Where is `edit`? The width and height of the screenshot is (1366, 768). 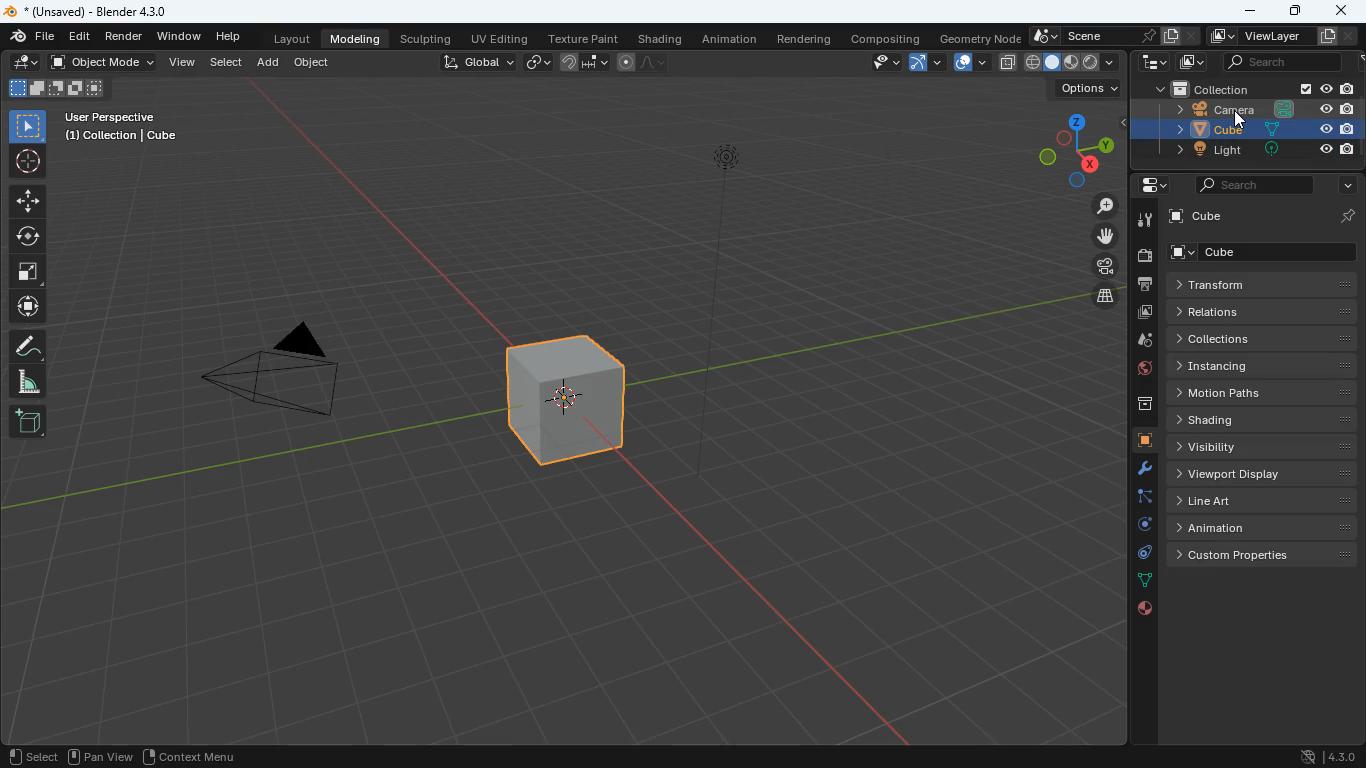
edit is located at coordinates (26, 65).